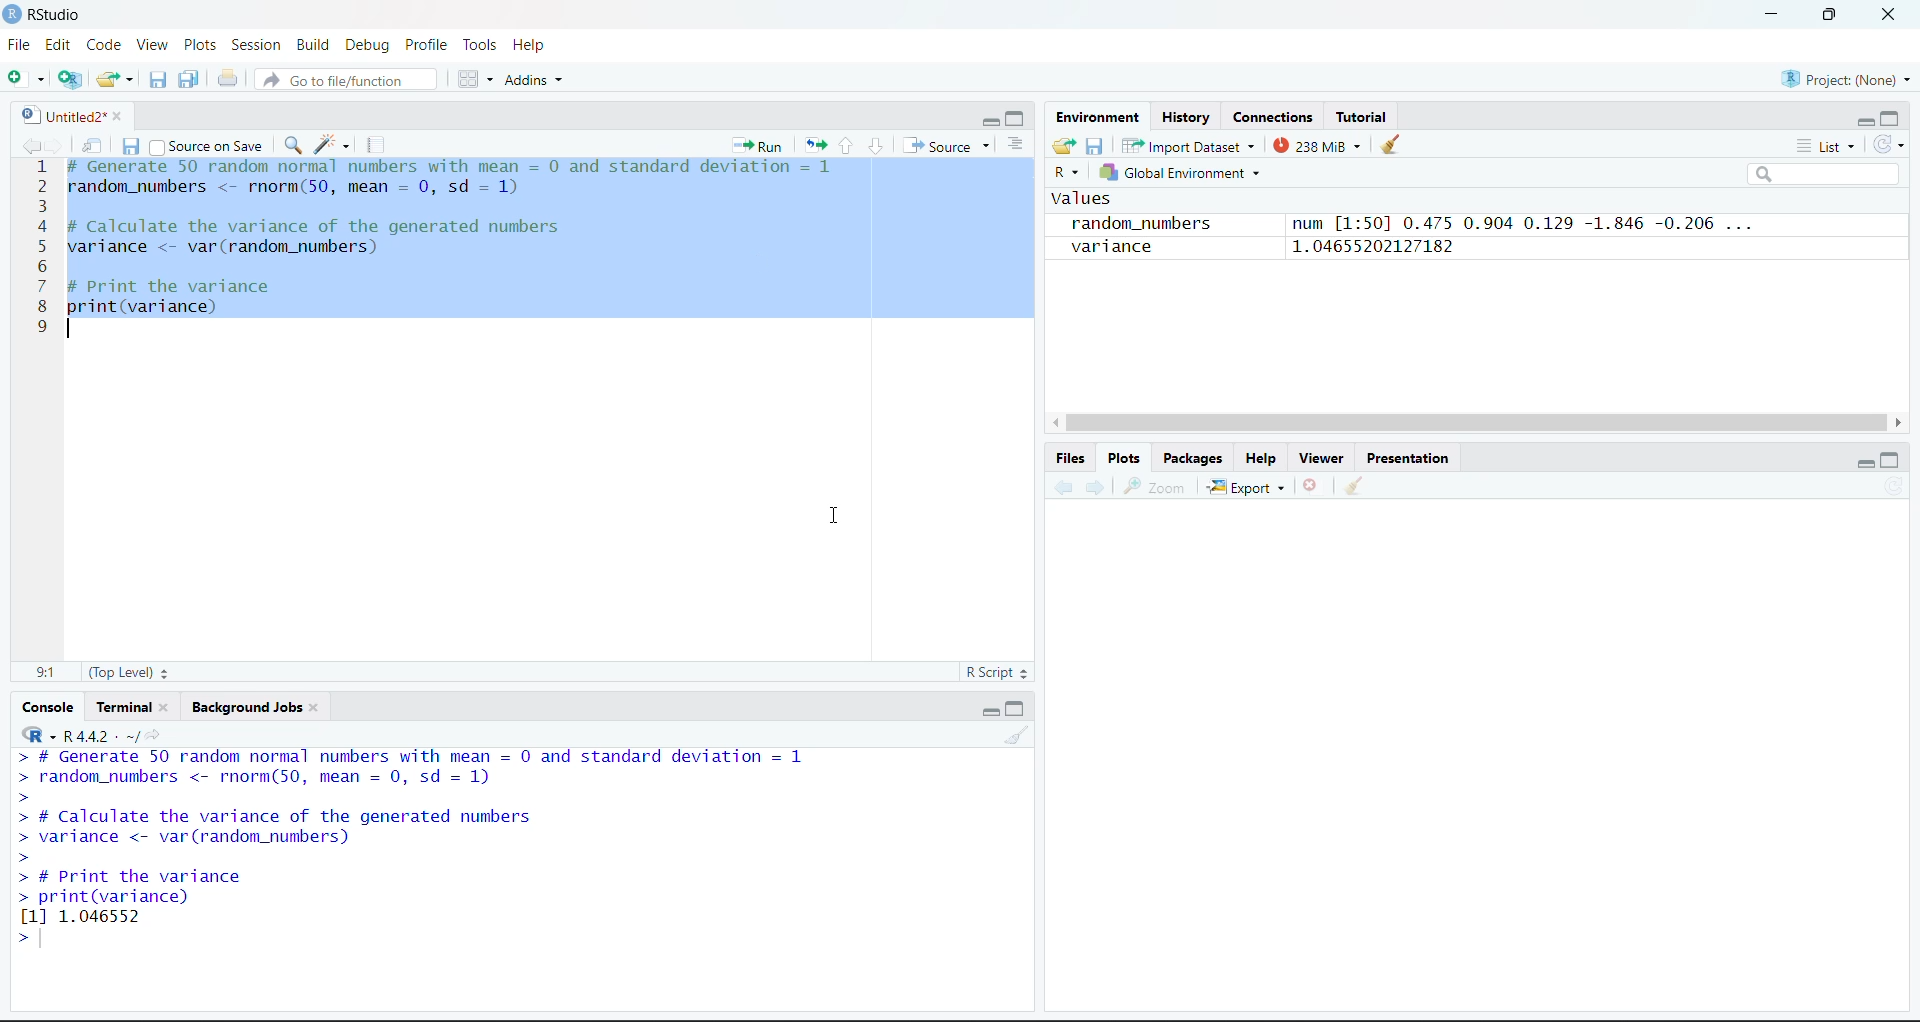  I want to click on new file, so click(26, 77).